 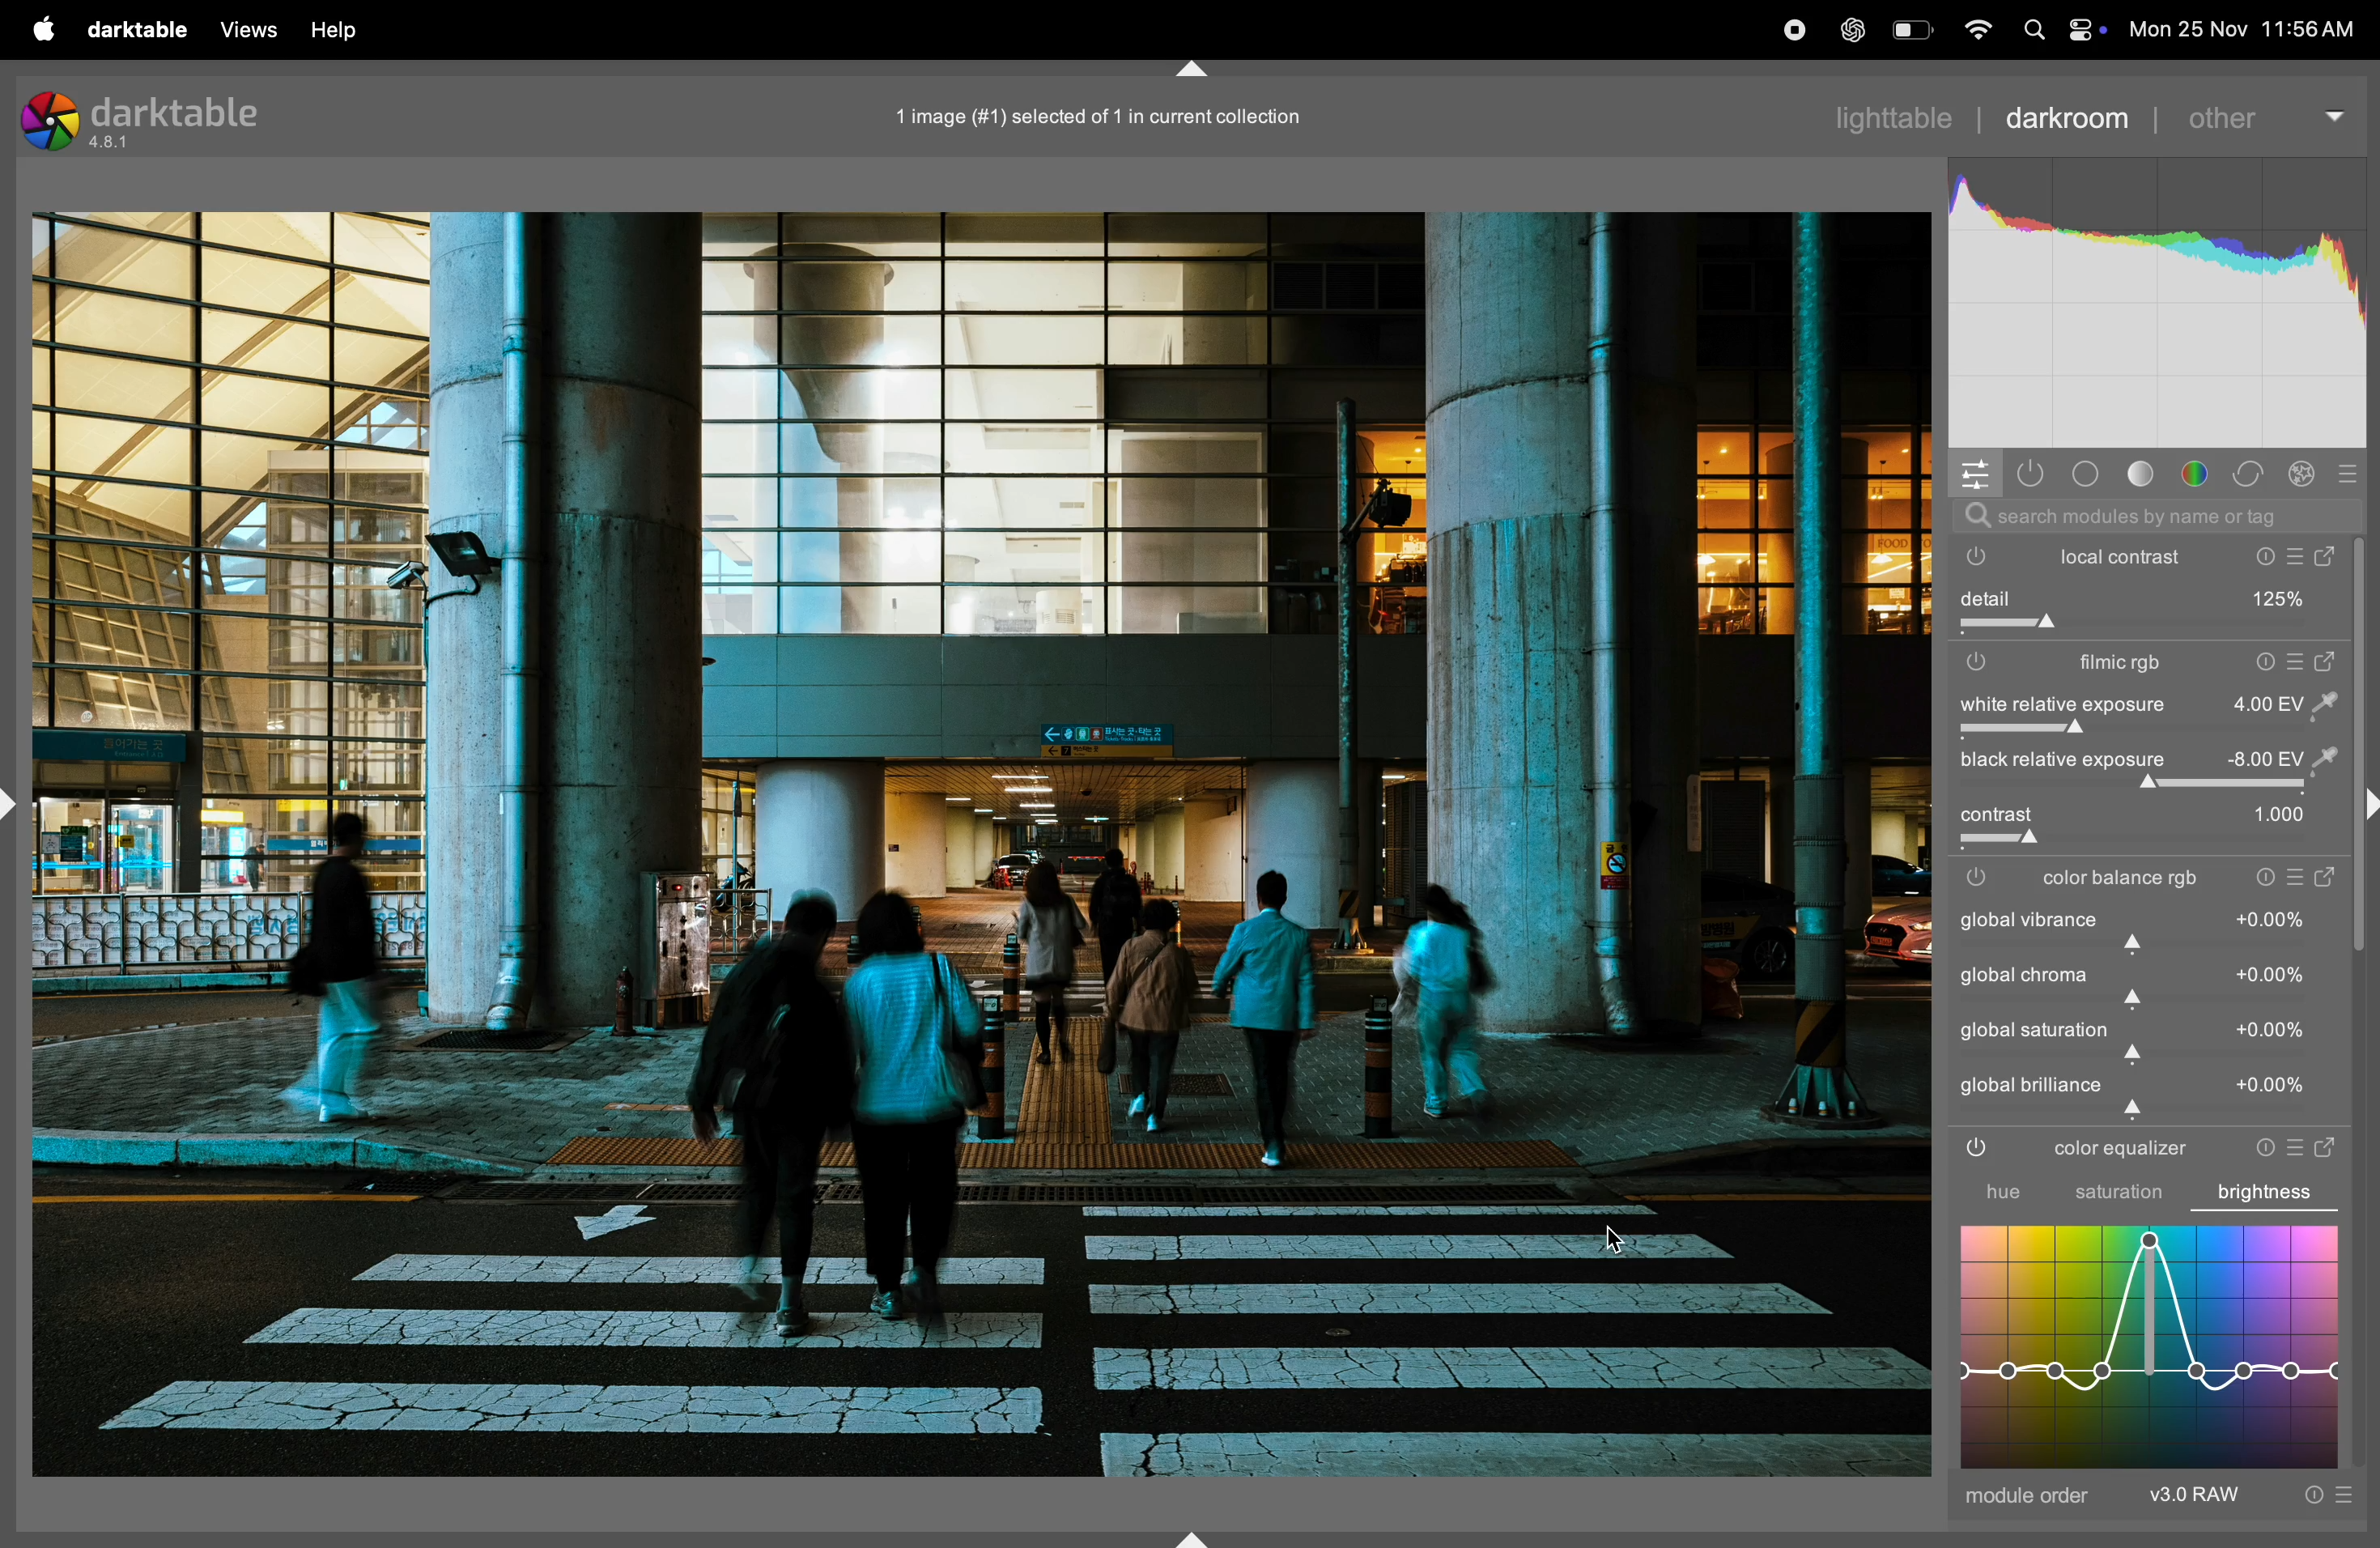 What do you see at coordinates (1619, 1254) in the screenshot?
I see `cursor` at bounding box center [1619, 1254].